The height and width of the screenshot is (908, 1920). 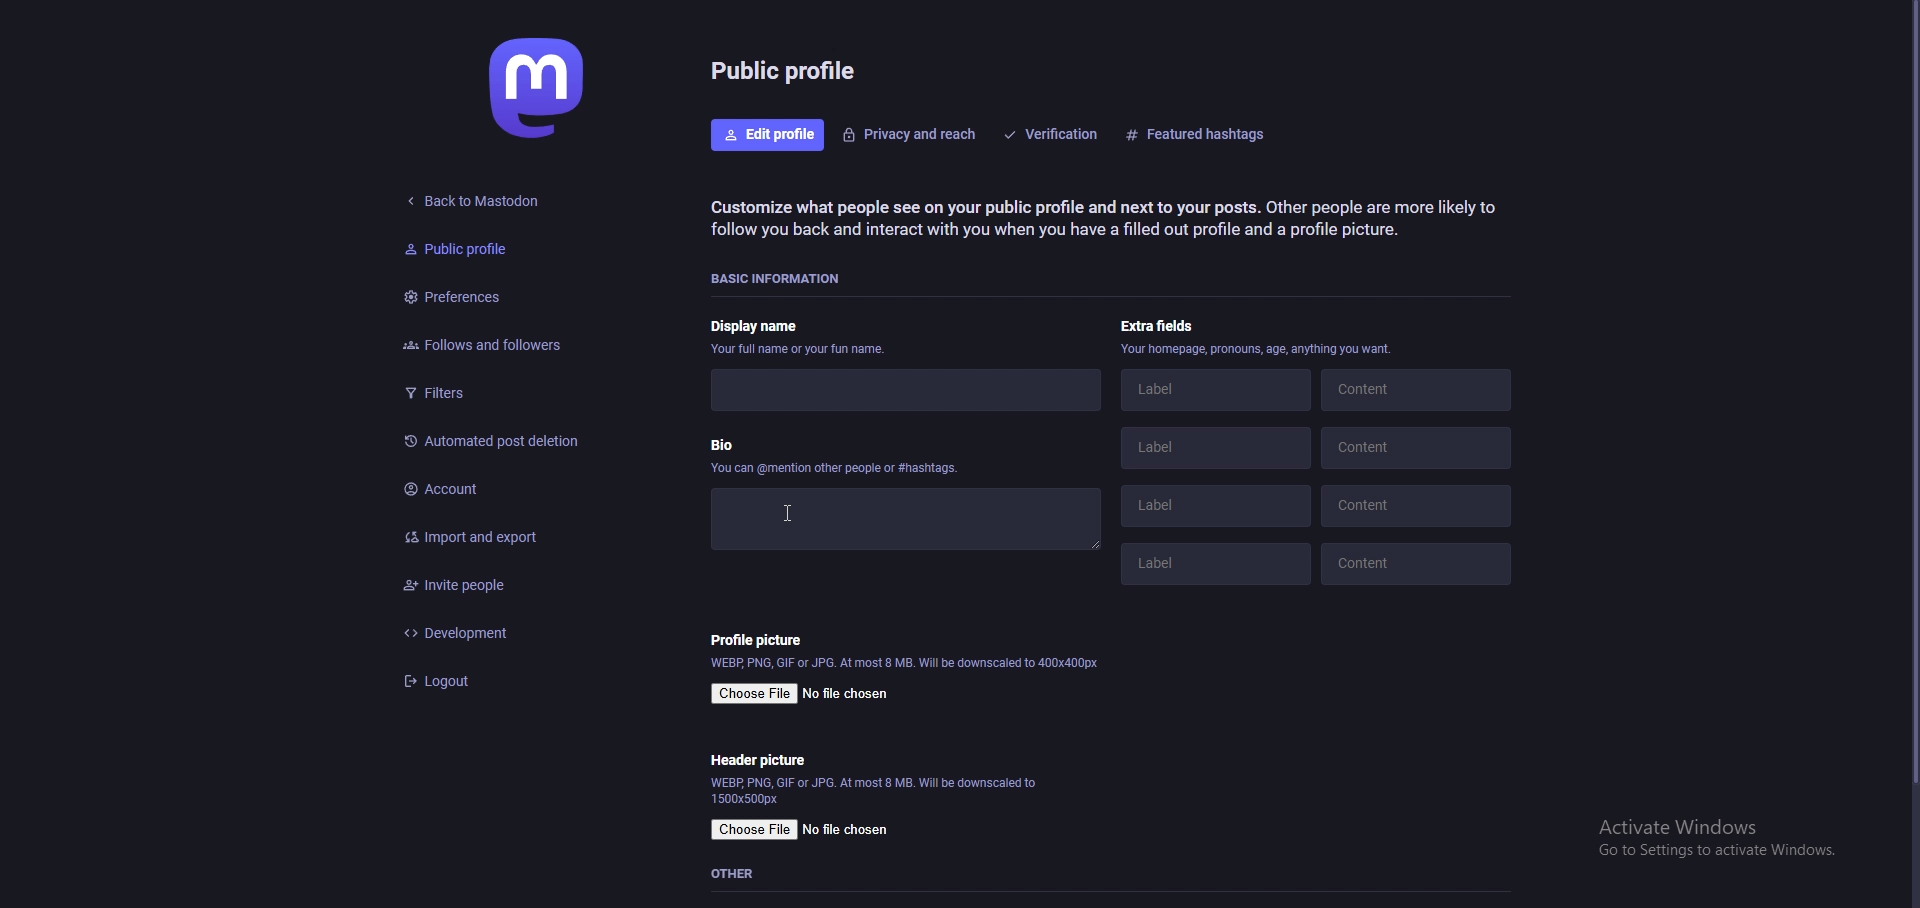 What do you see at coordinates (1216, 505) in the screenshot?
I see `label` at bounding box center [1216, 505].